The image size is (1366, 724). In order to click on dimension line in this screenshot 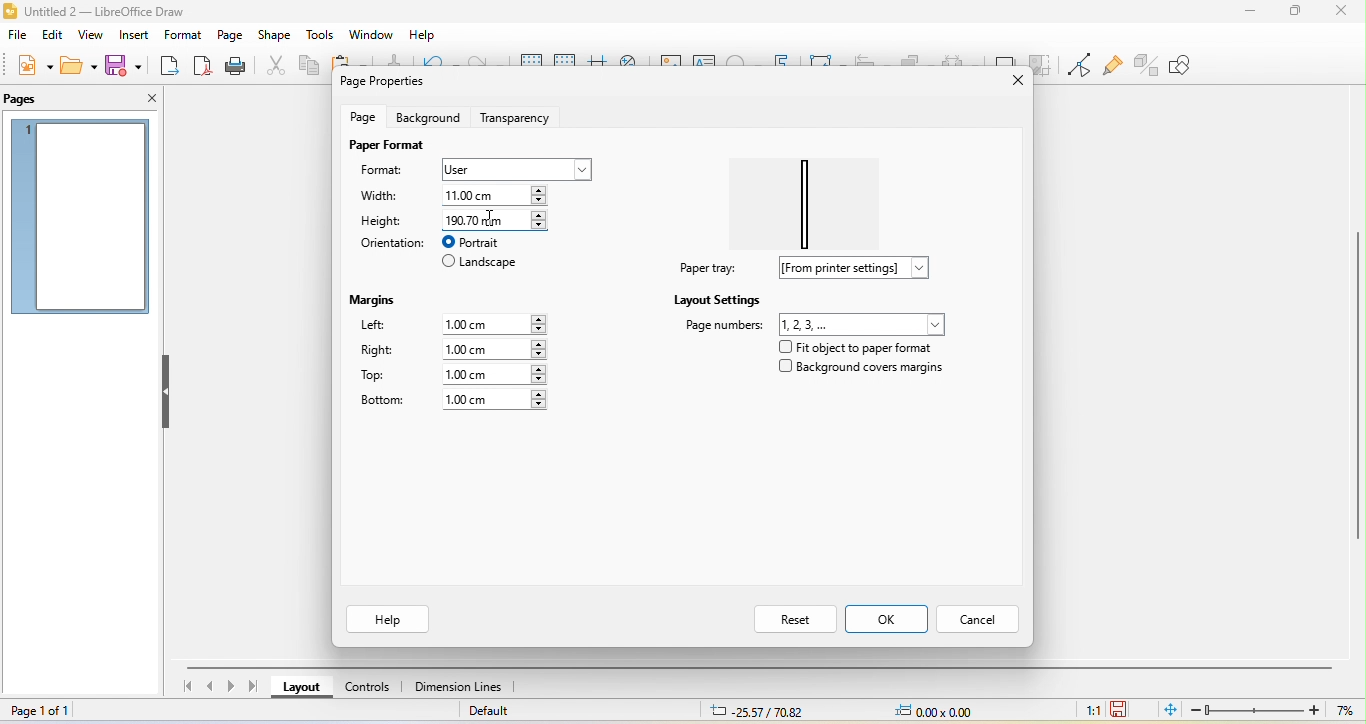, I will do `click(459, 688)`.